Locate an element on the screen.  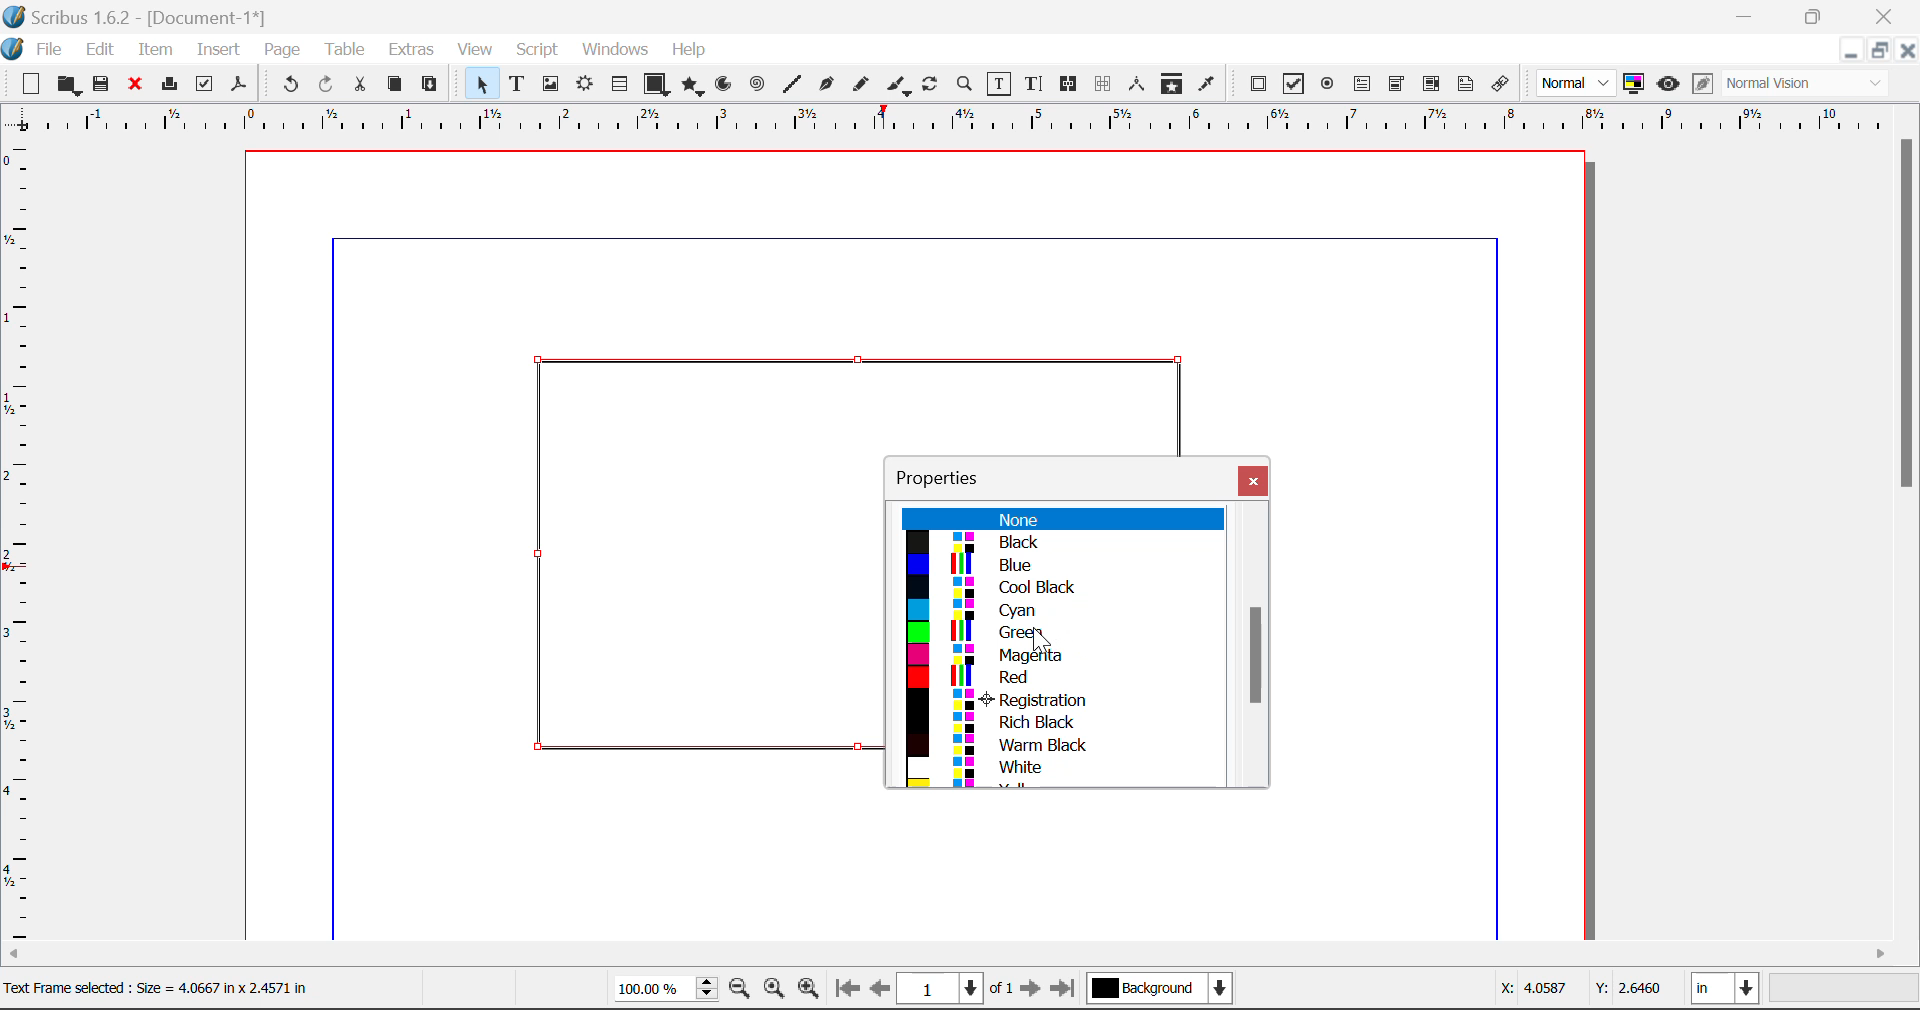
File is located at coordinates (36, 47).